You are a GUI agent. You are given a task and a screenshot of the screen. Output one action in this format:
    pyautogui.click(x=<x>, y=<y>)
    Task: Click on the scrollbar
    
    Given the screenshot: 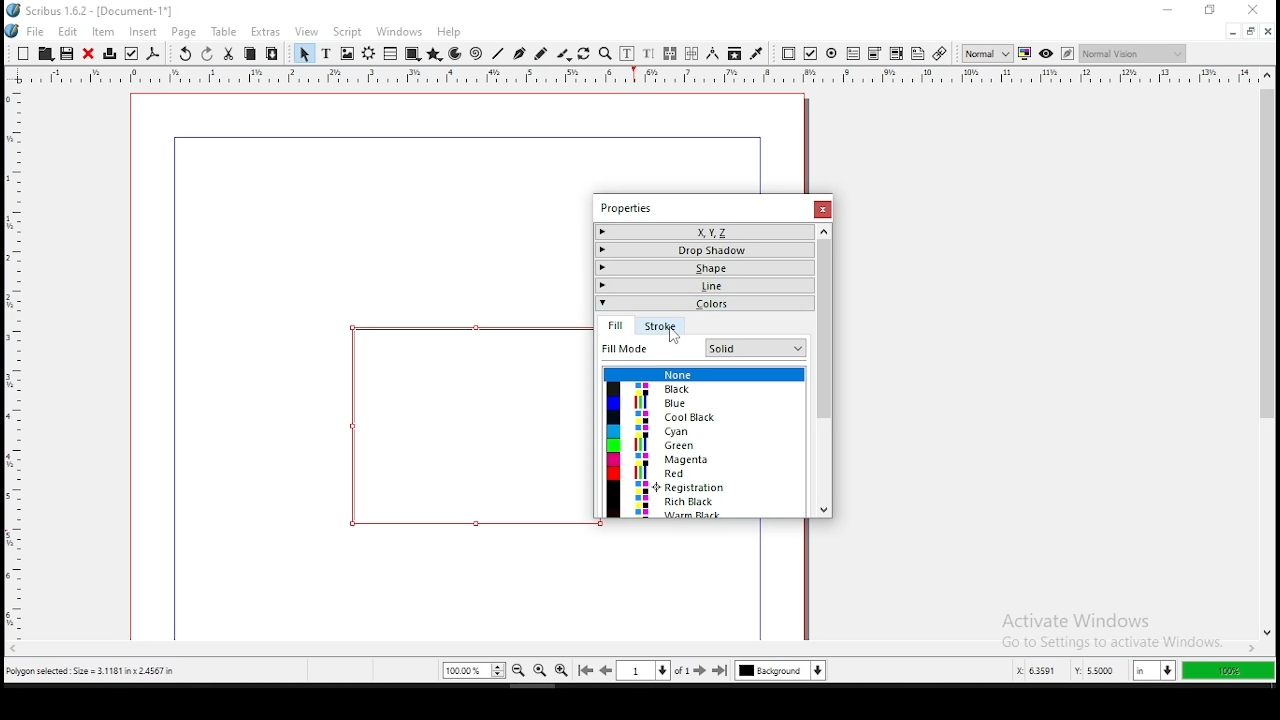 What is the action you would take?
    pyautogui.click(x=807, y=143)
    